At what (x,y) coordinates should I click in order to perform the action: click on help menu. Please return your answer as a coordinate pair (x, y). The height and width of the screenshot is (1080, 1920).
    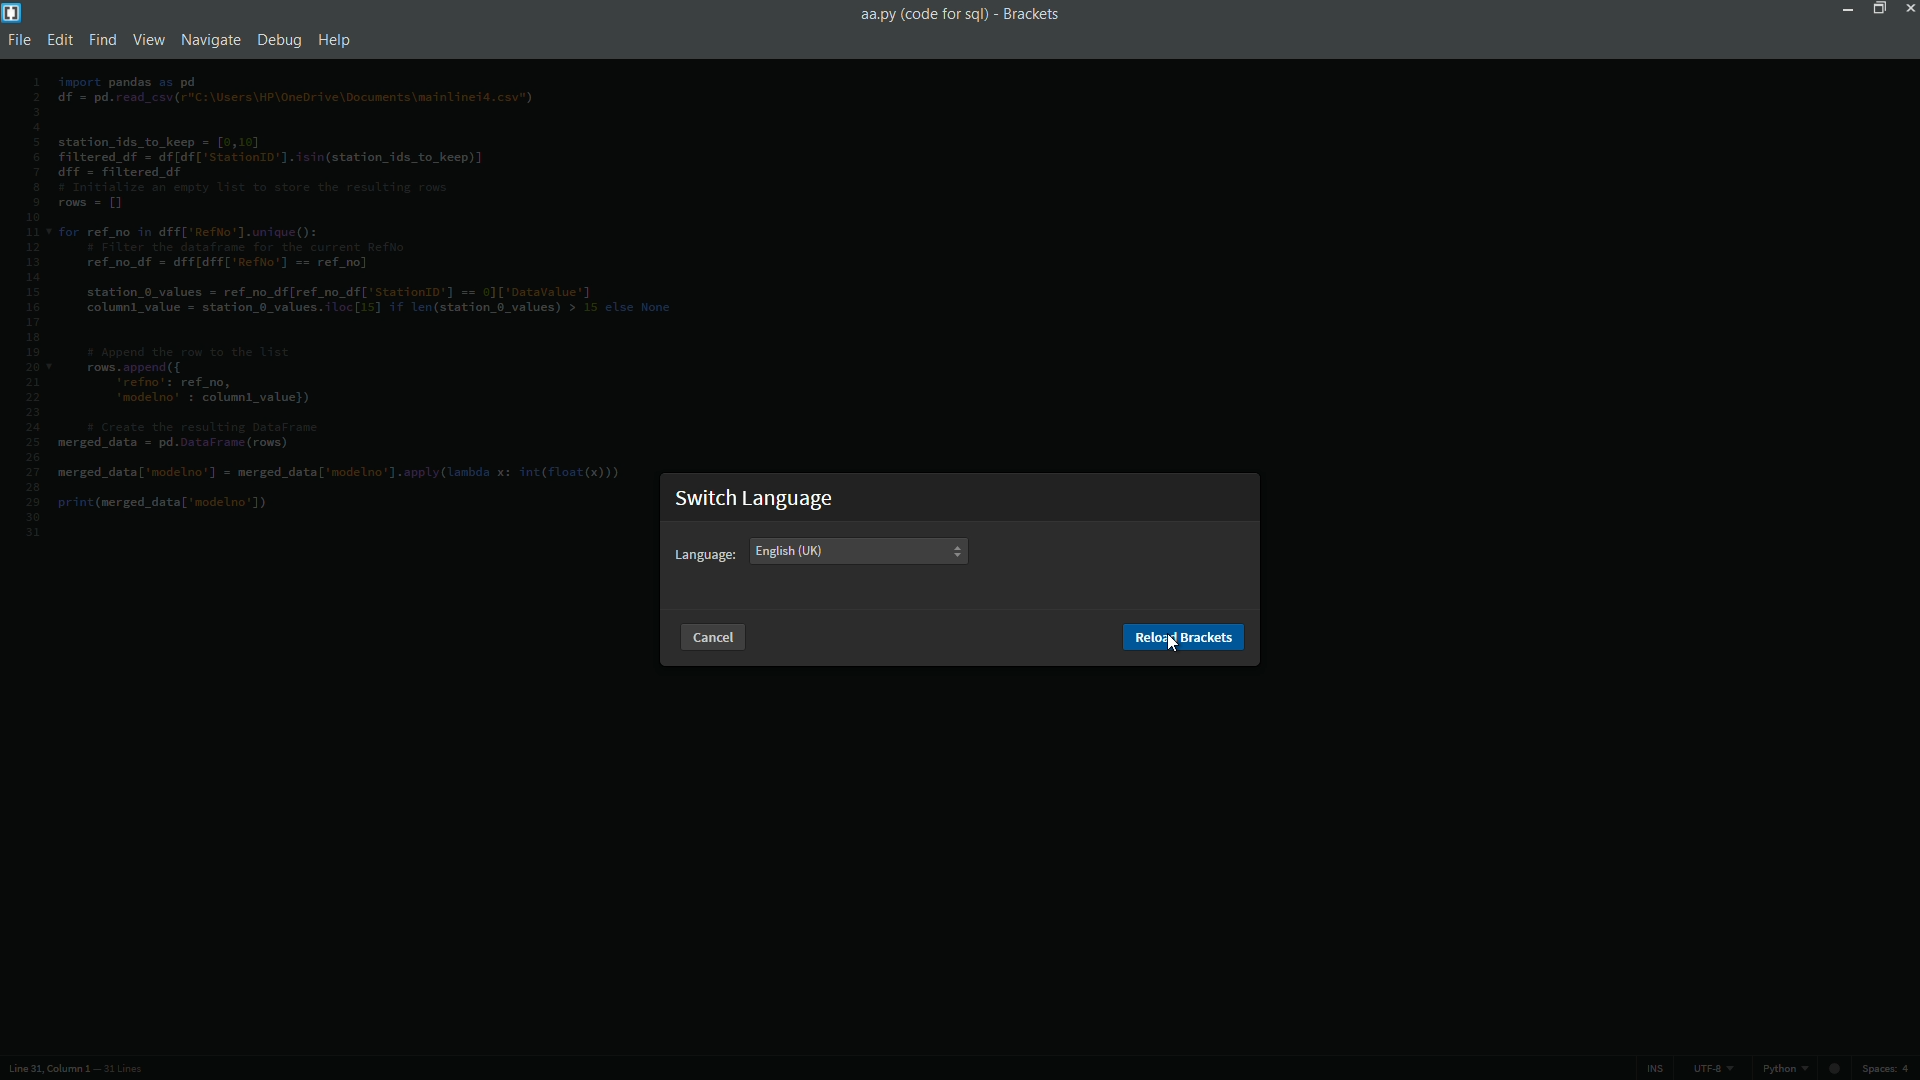
    Looking at the image, I should click on (337, 41).